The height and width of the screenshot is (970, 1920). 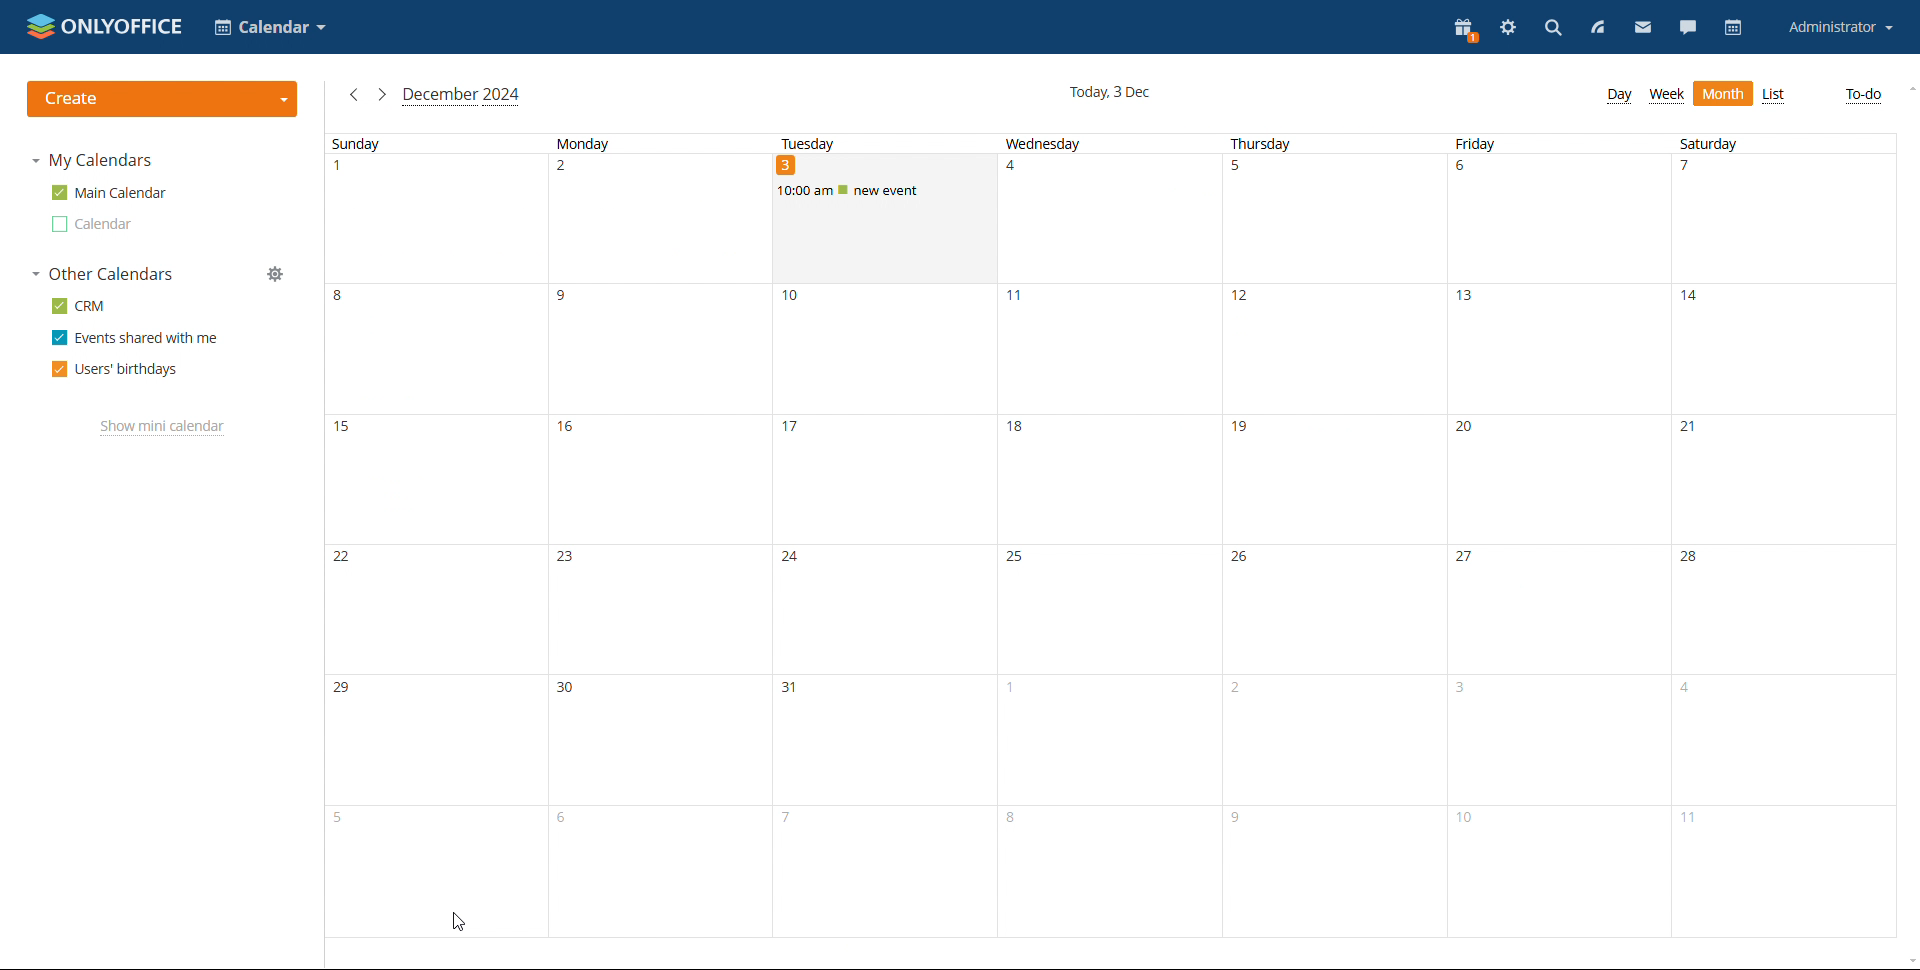 What do you see at coordinates (1597, 28) in the screenshot?
I see `feed` at bounding box center [1597, 28].